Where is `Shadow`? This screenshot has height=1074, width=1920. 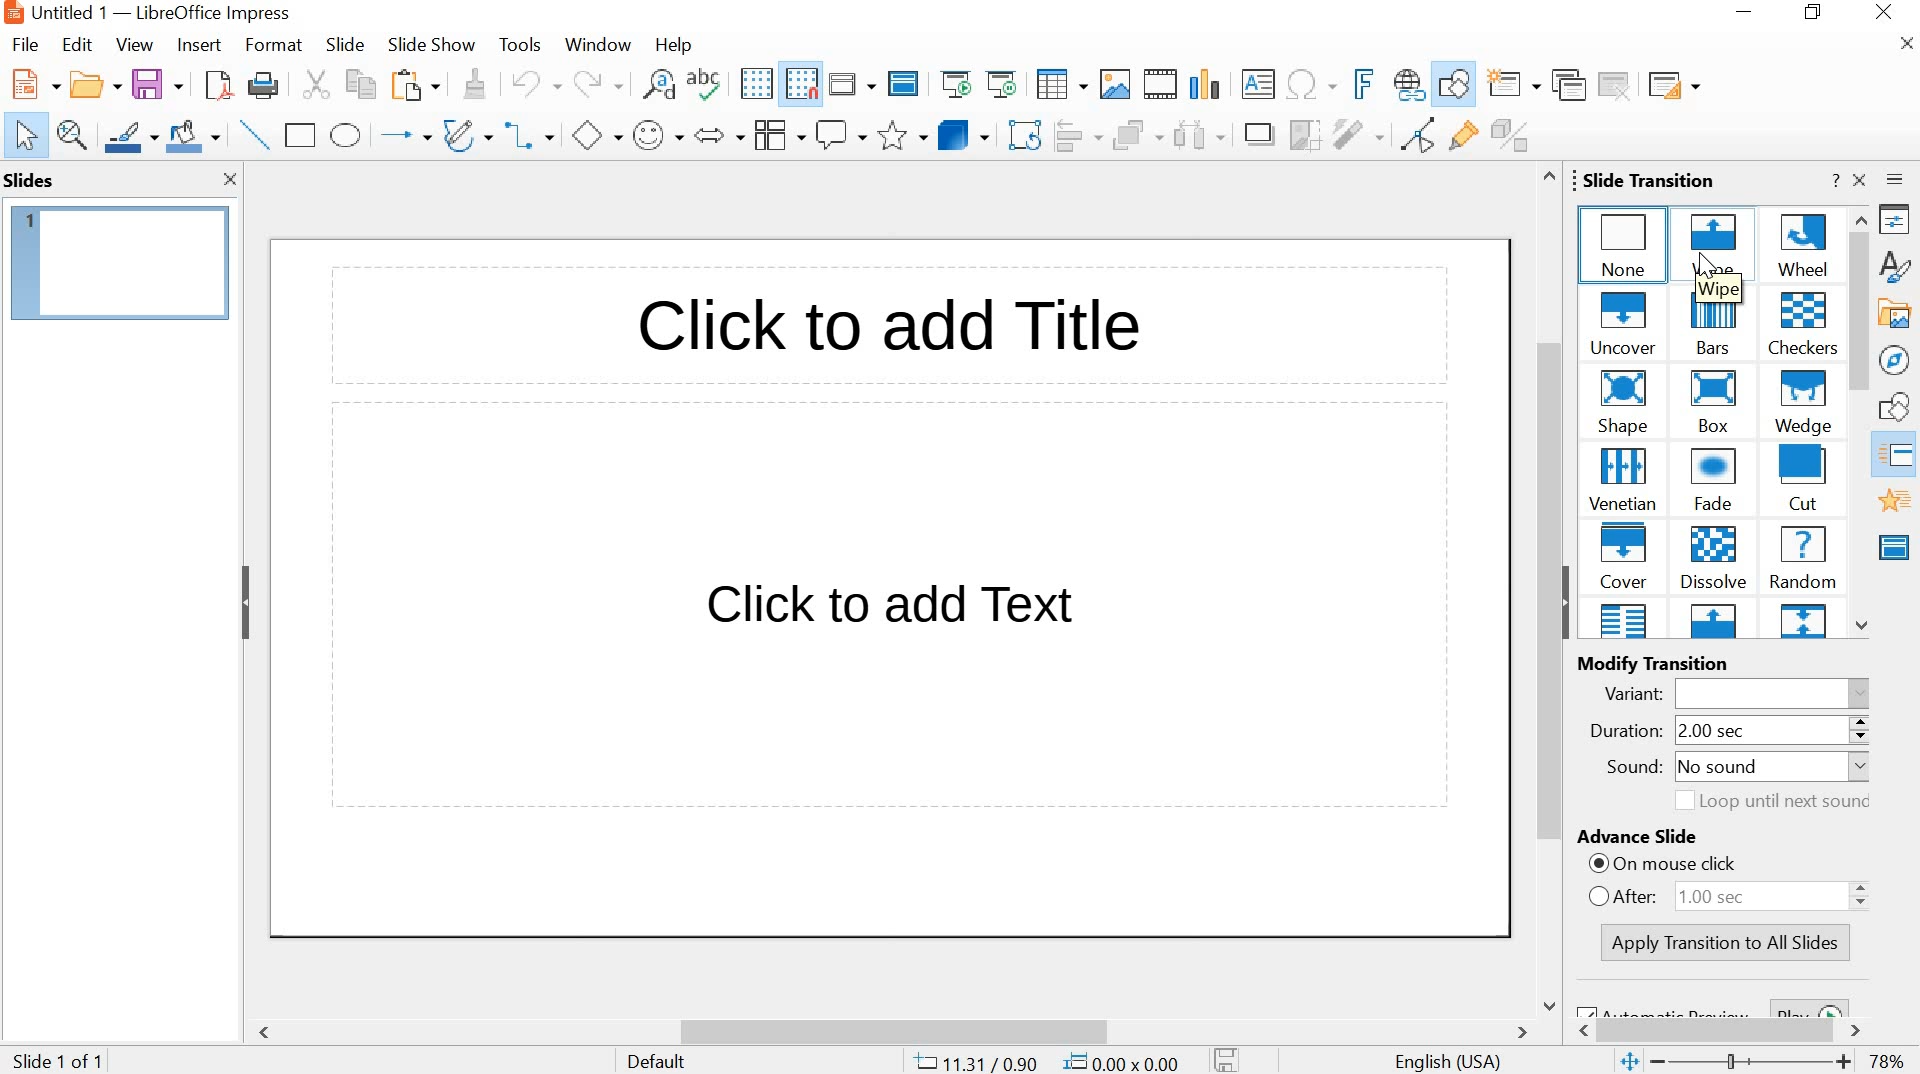
Shadow is located at coordinates (1259, 134).